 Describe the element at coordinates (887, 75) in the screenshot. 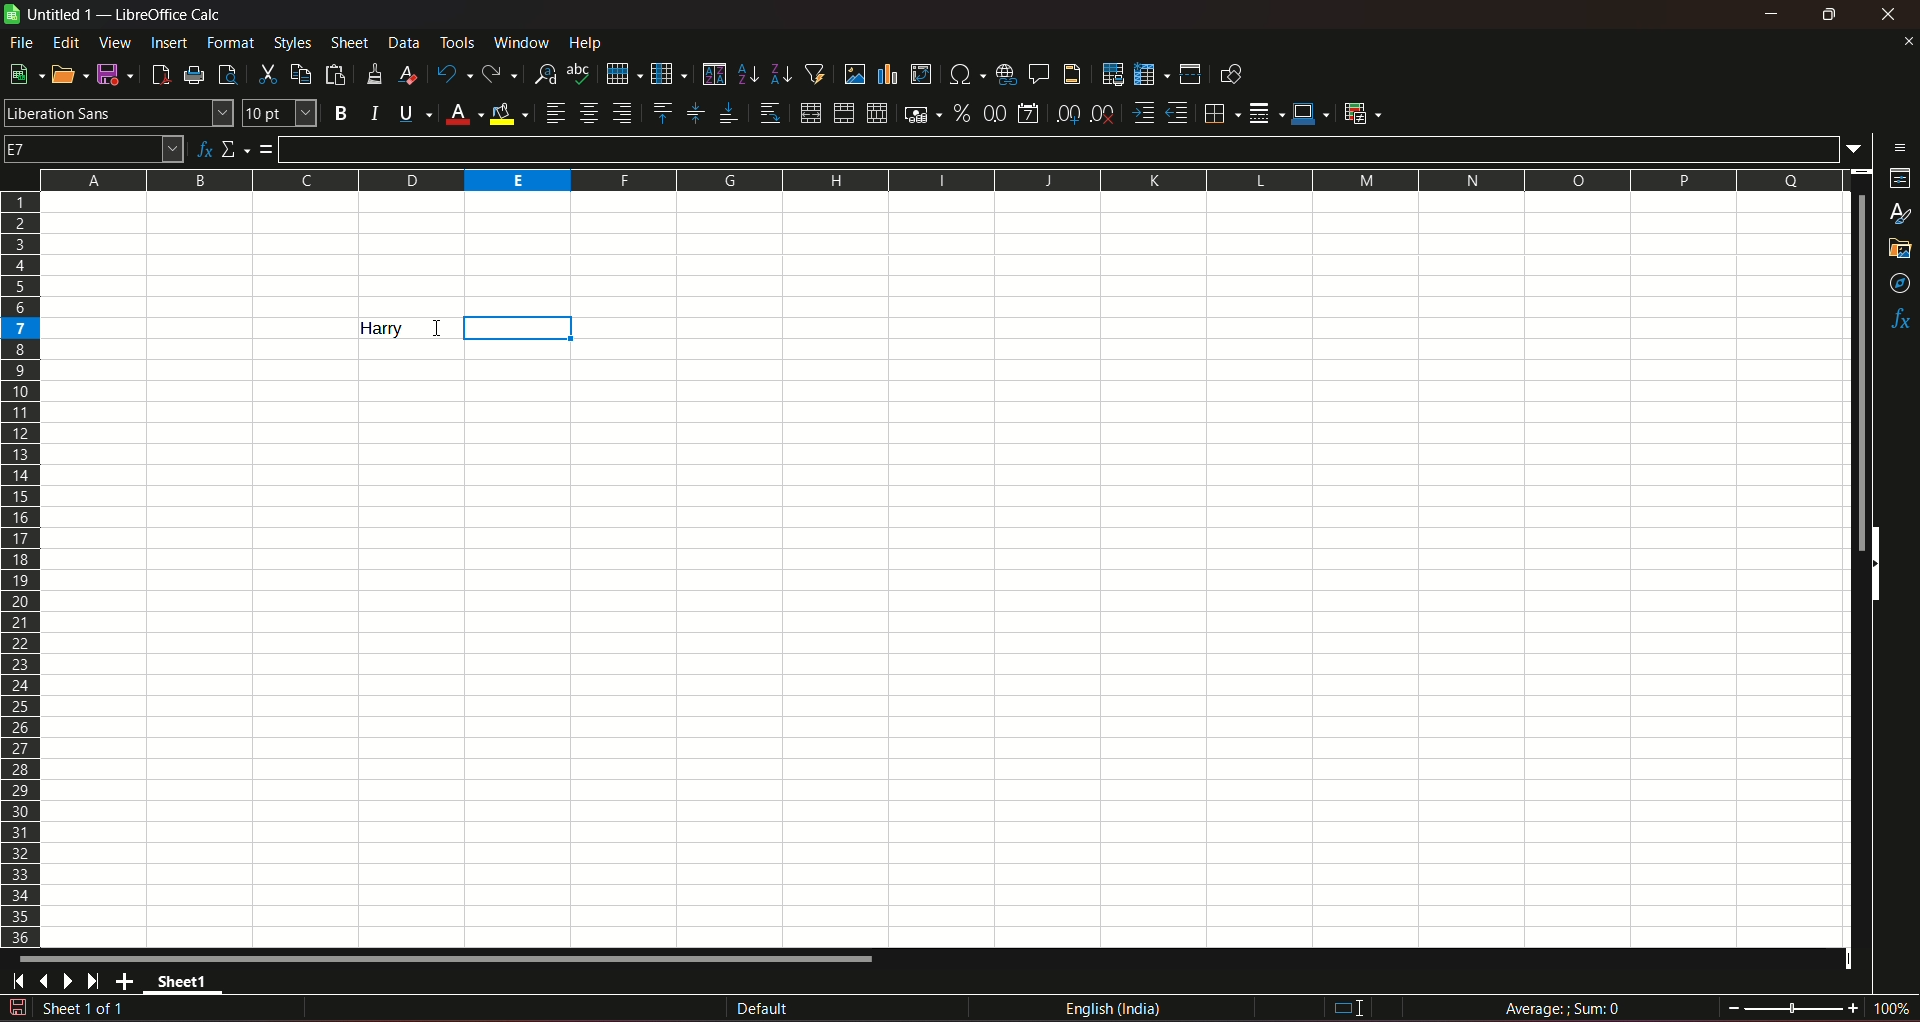

I see `insert chart` at that location.